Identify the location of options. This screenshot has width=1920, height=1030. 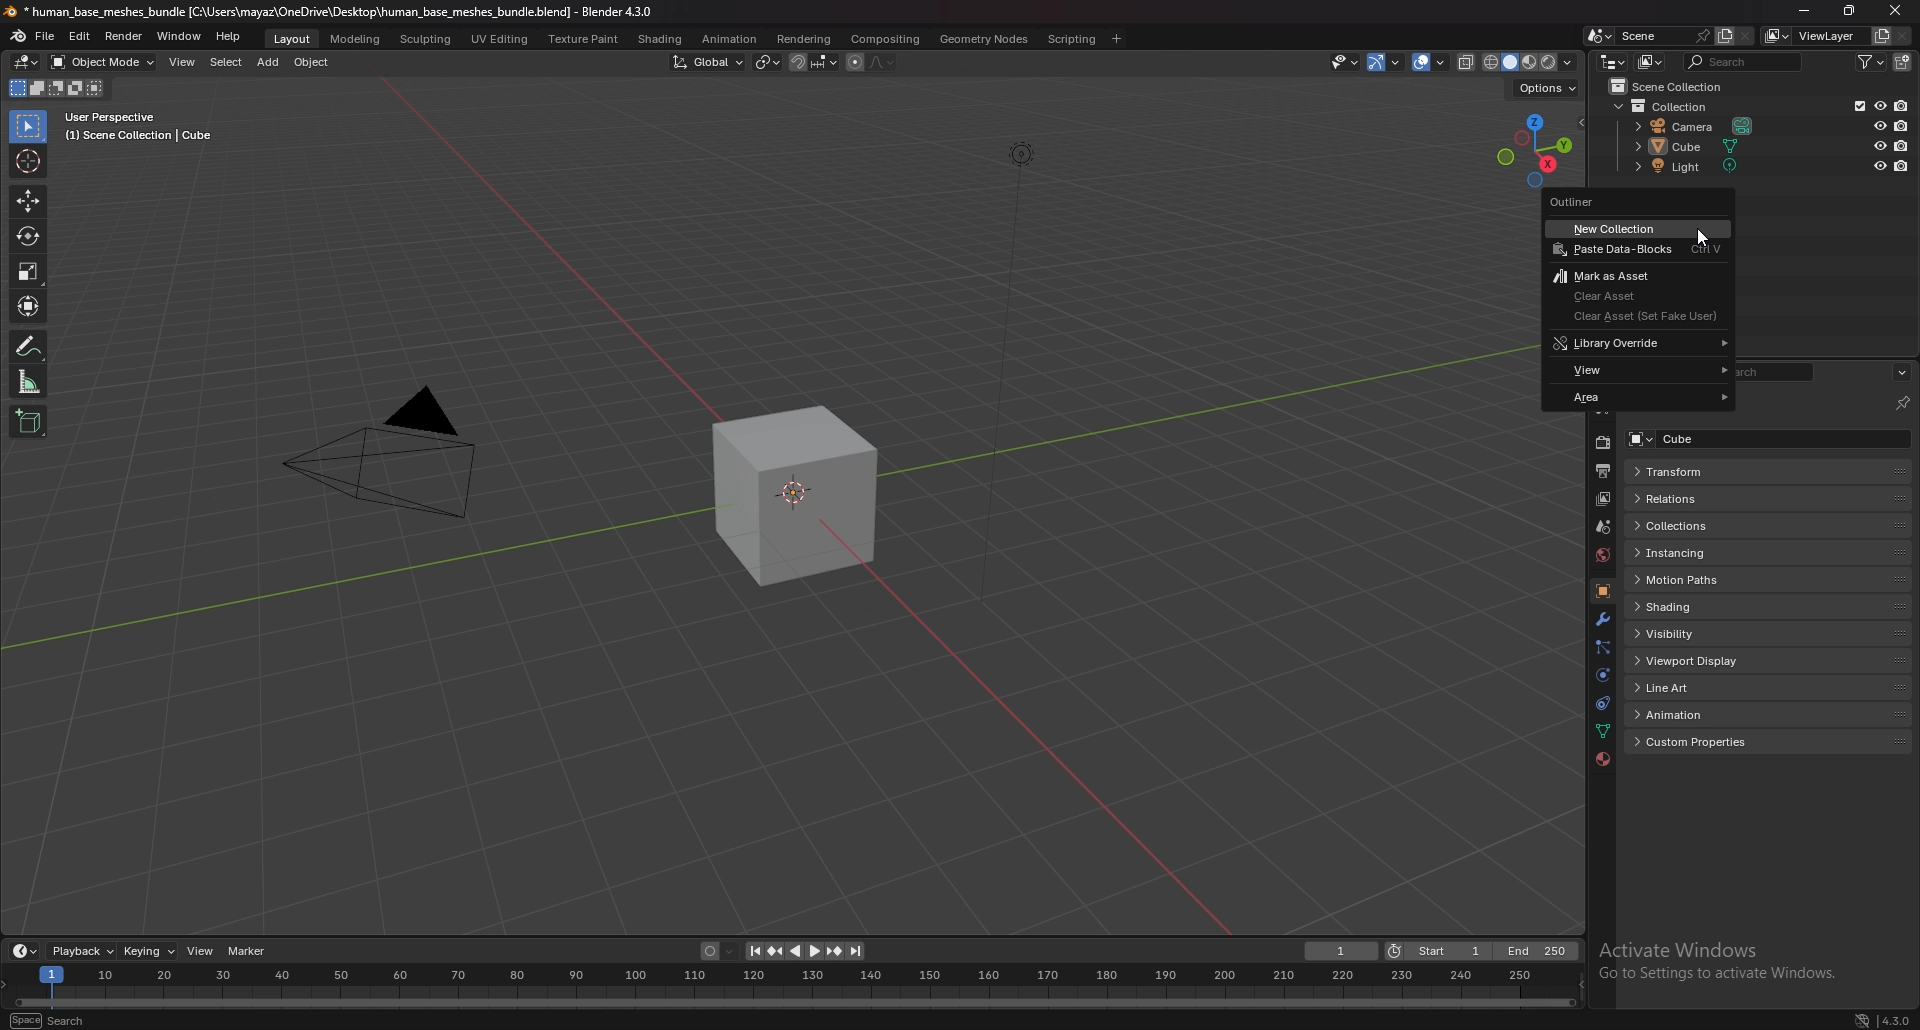
(1547, 86).